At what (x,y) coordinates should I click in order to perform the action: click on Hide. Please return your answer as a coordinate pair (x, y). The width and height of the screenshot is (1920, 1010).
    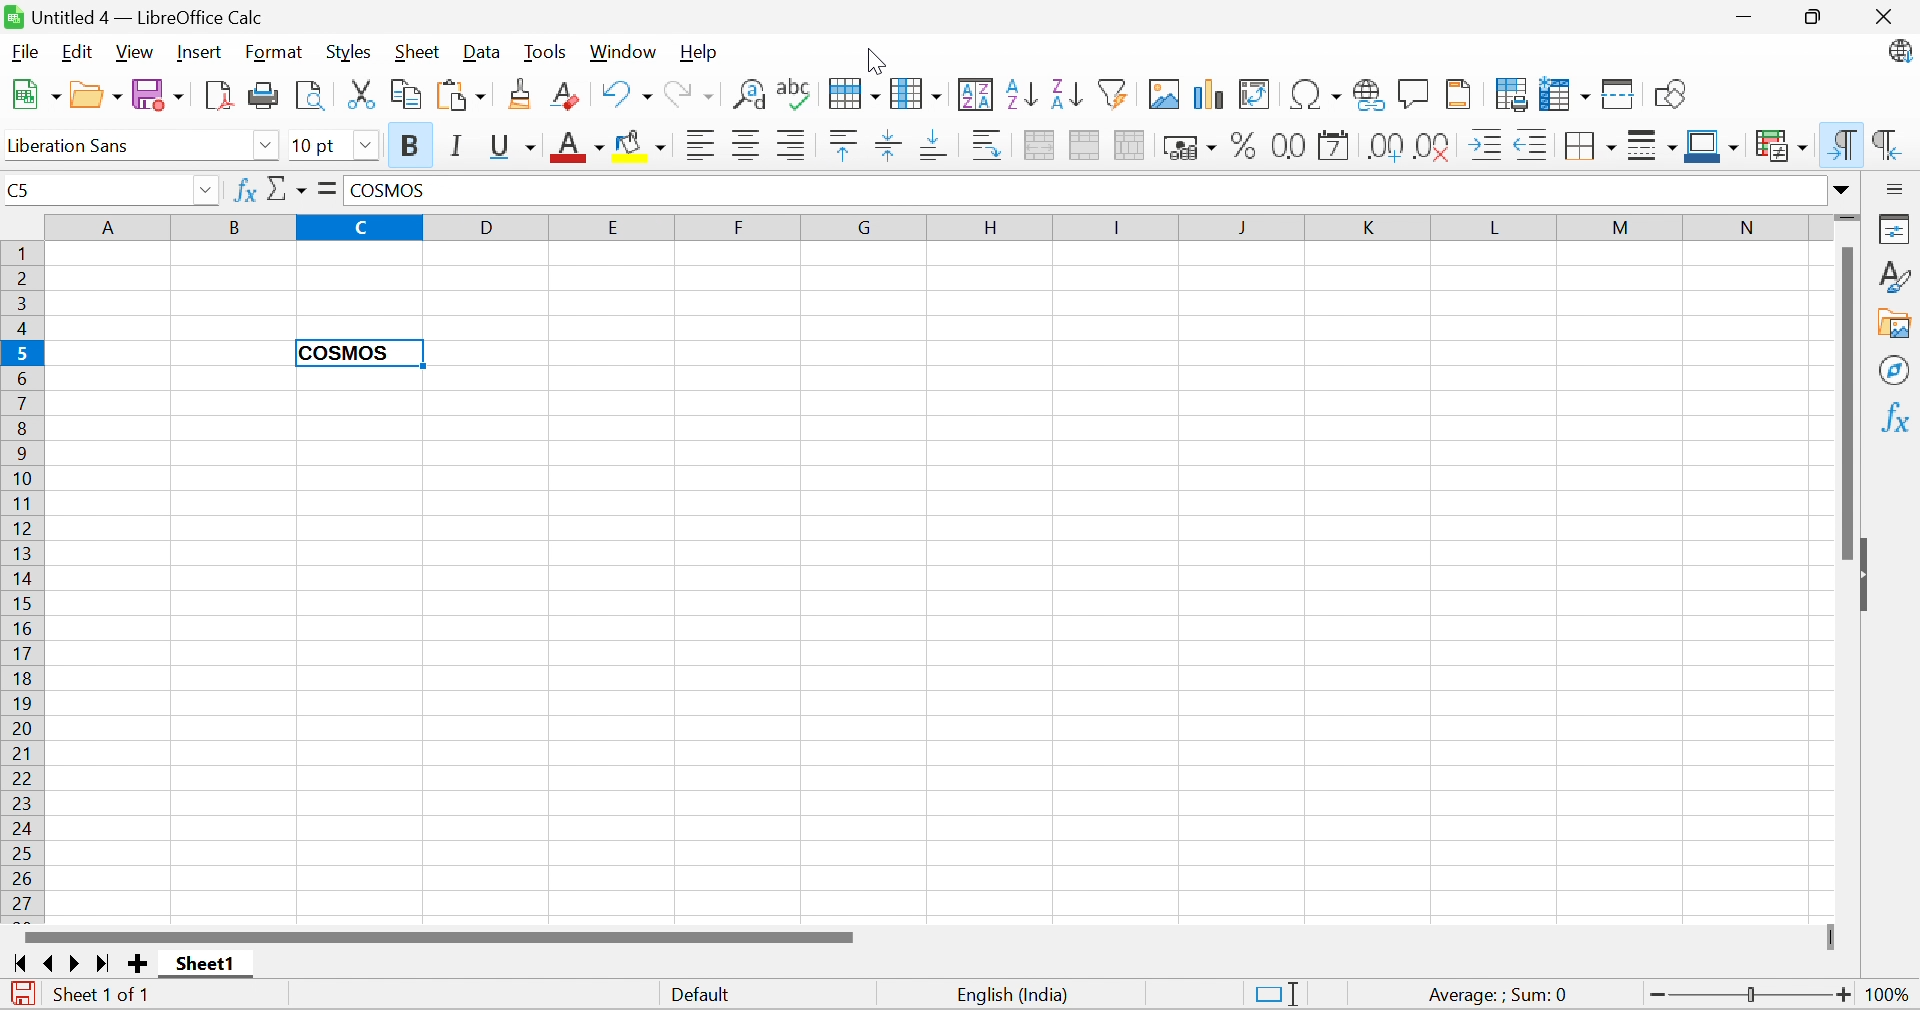
    Looking at the image, I should click on (1870, 574).